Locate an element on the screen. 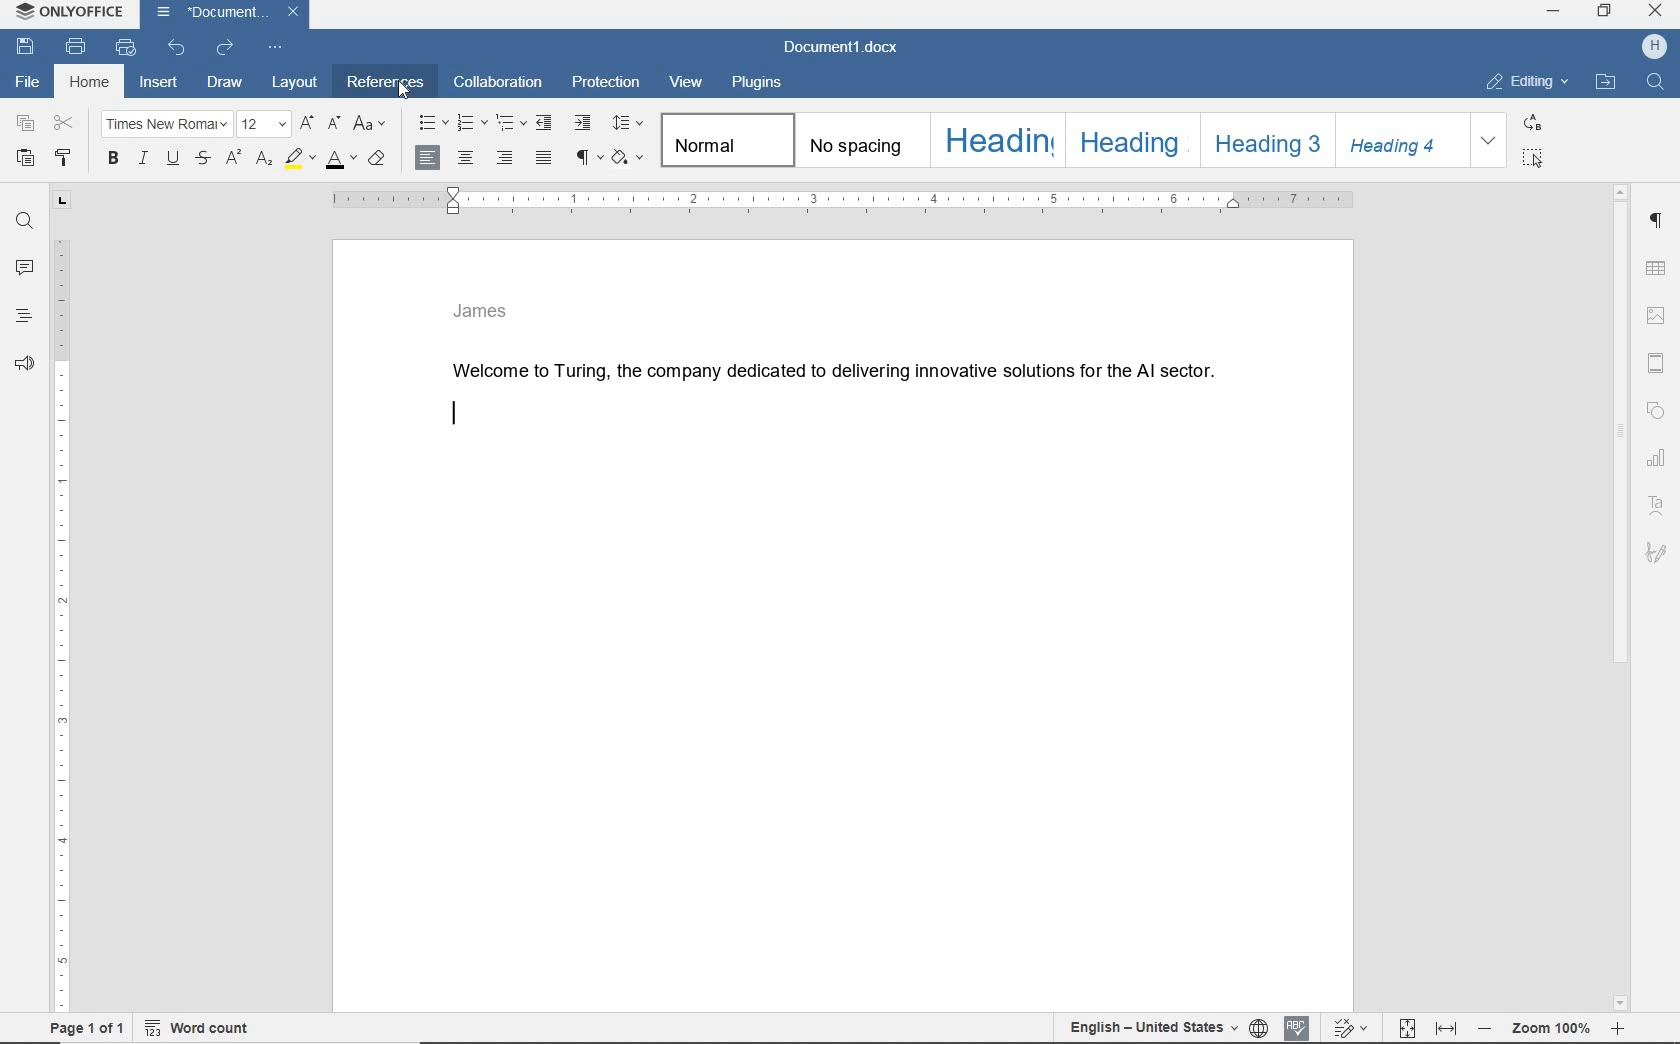 The height and width of the screenshot is (1044, 1680). customize quick access bar is located at coordinates (273, 48).